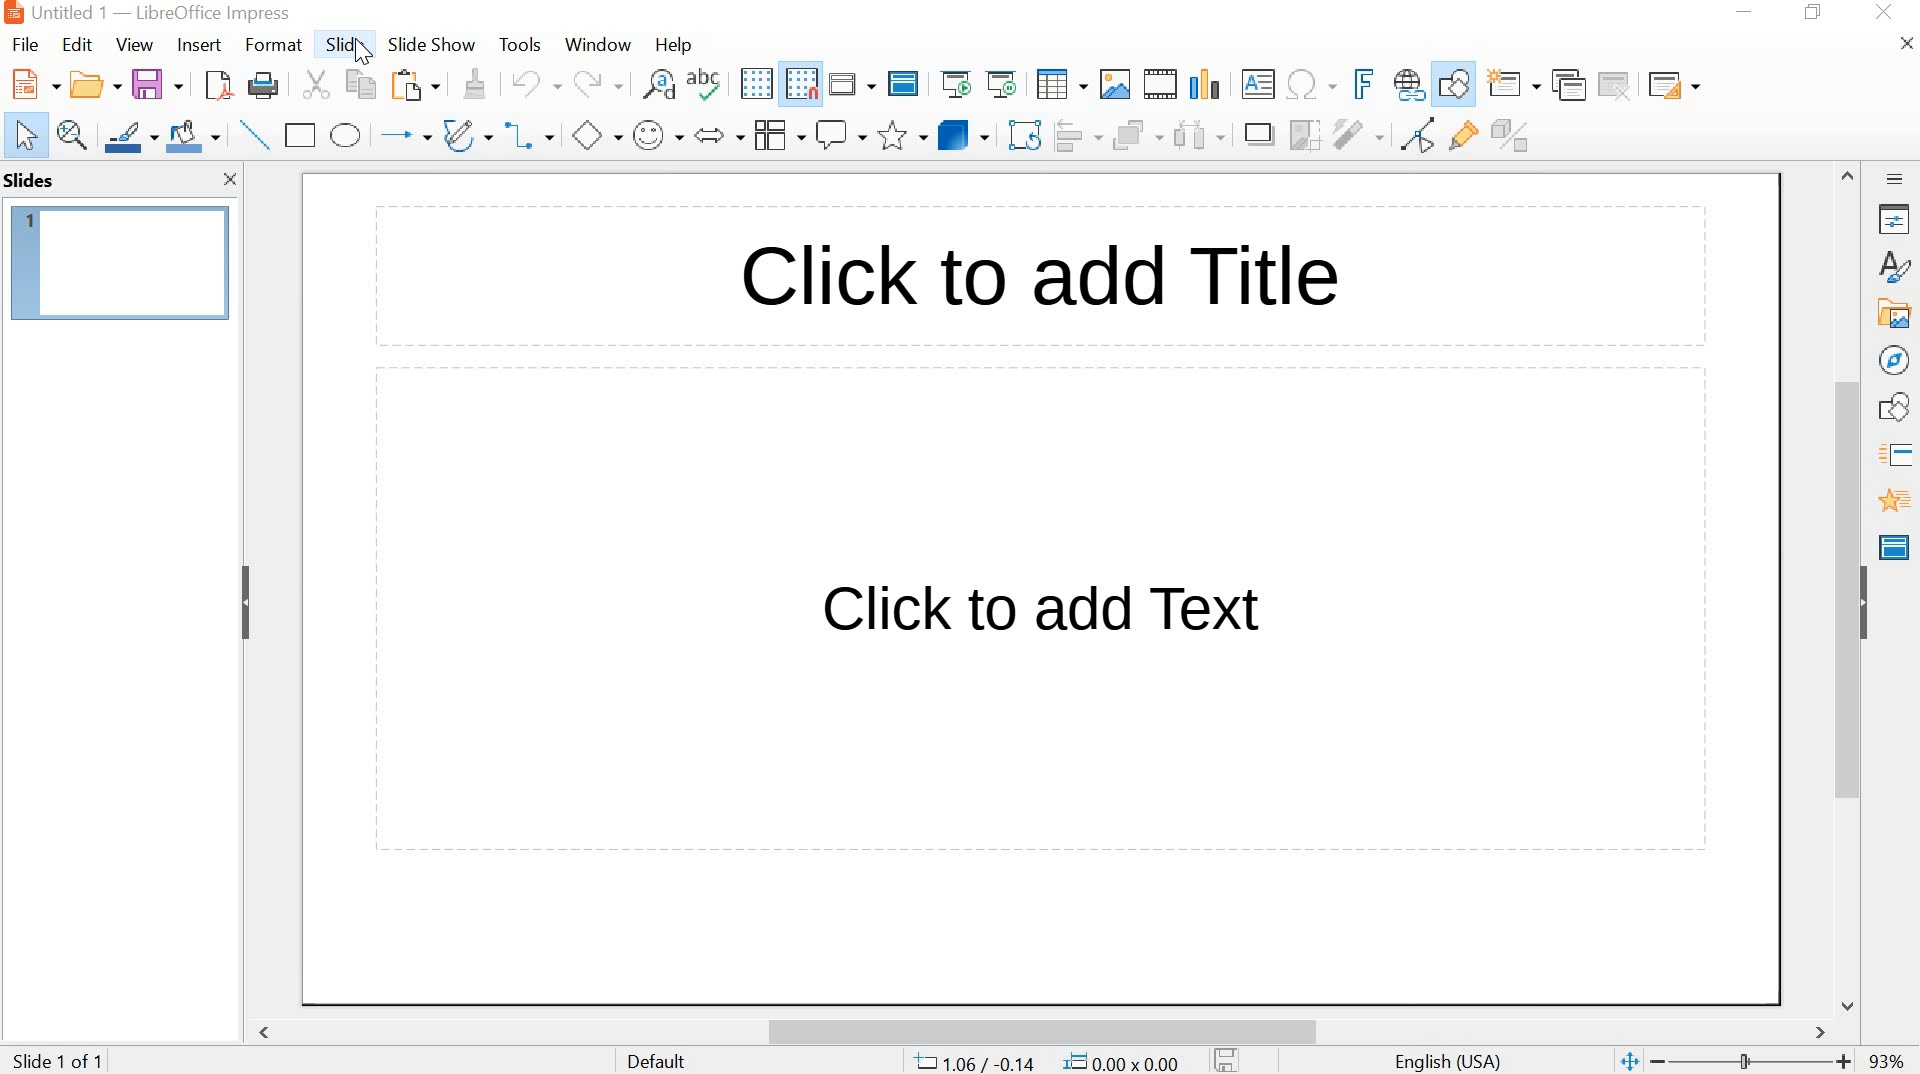  What do you see at coordinates (534, 133) in the screenshot?
I see `Connectors` at bounding box center [534, 133].